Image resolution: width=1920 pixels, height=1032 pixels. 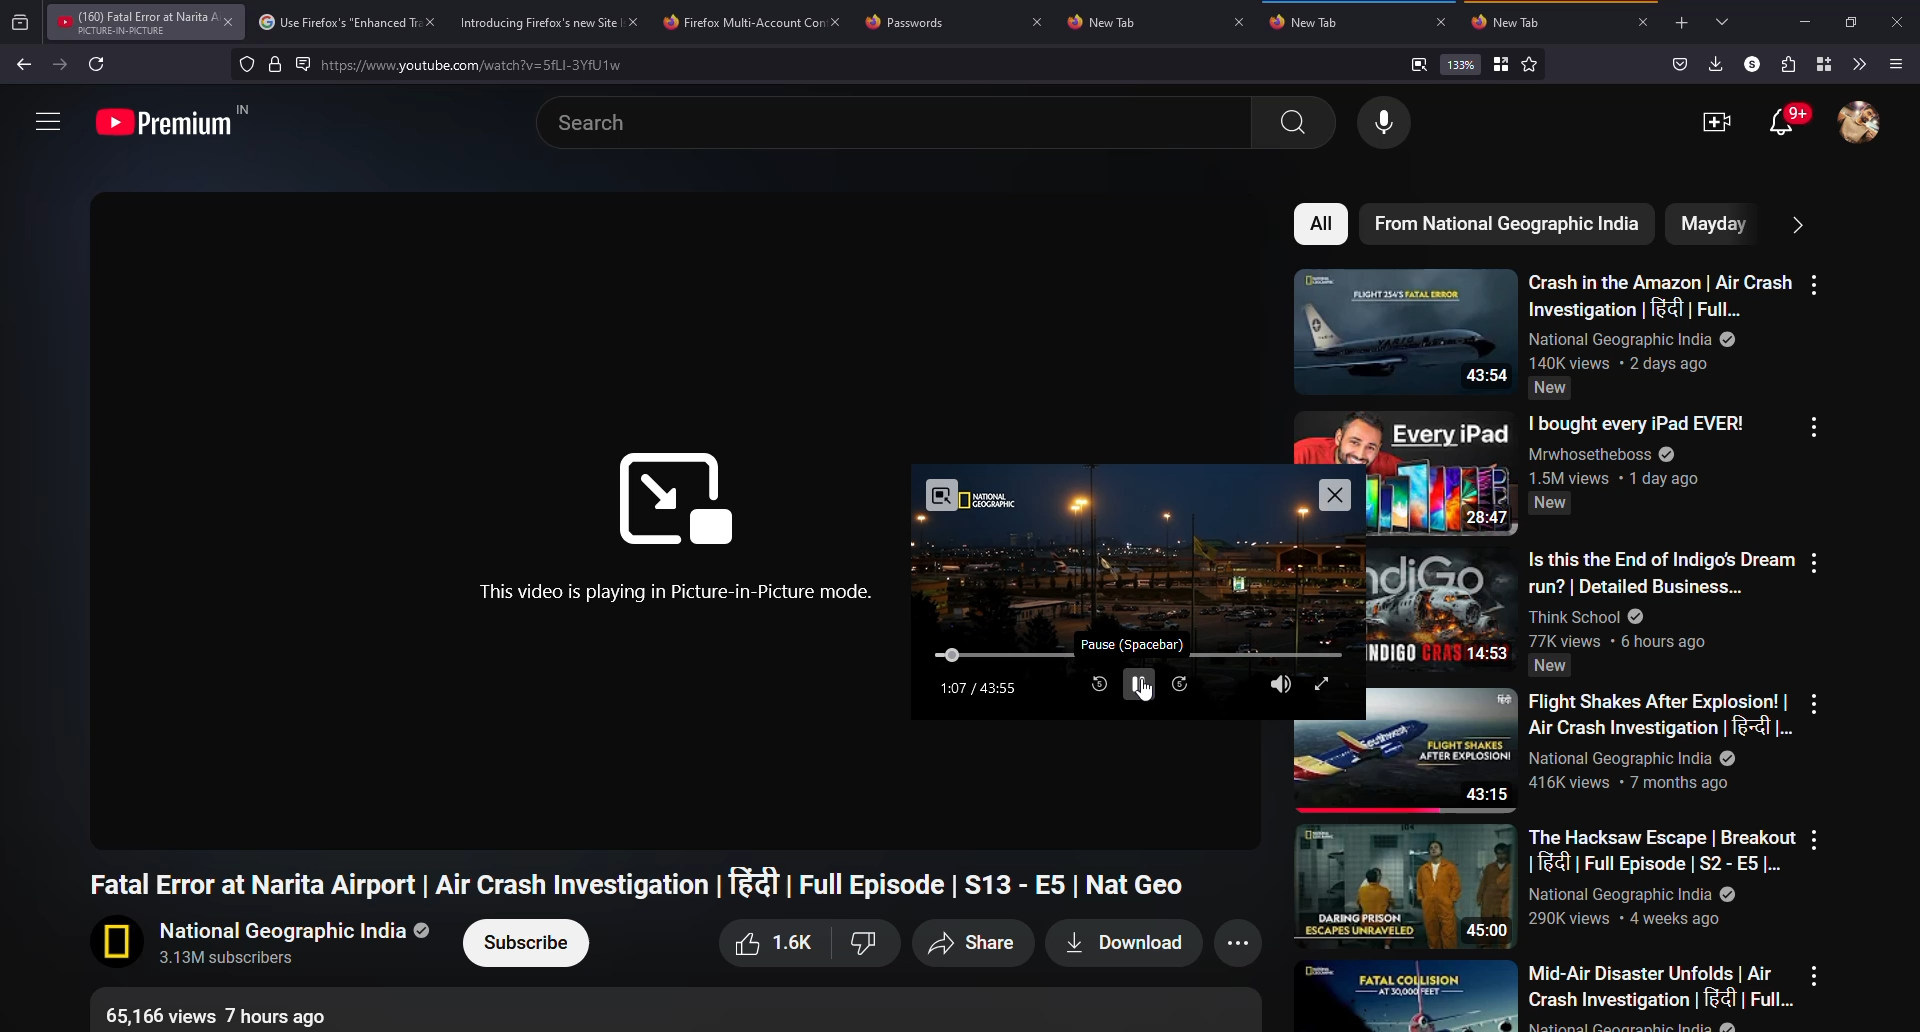 What do you see at coordinates (336, 23) in the screenshot?
I see `Use Firefox tab` at bounding box center [336, 23].